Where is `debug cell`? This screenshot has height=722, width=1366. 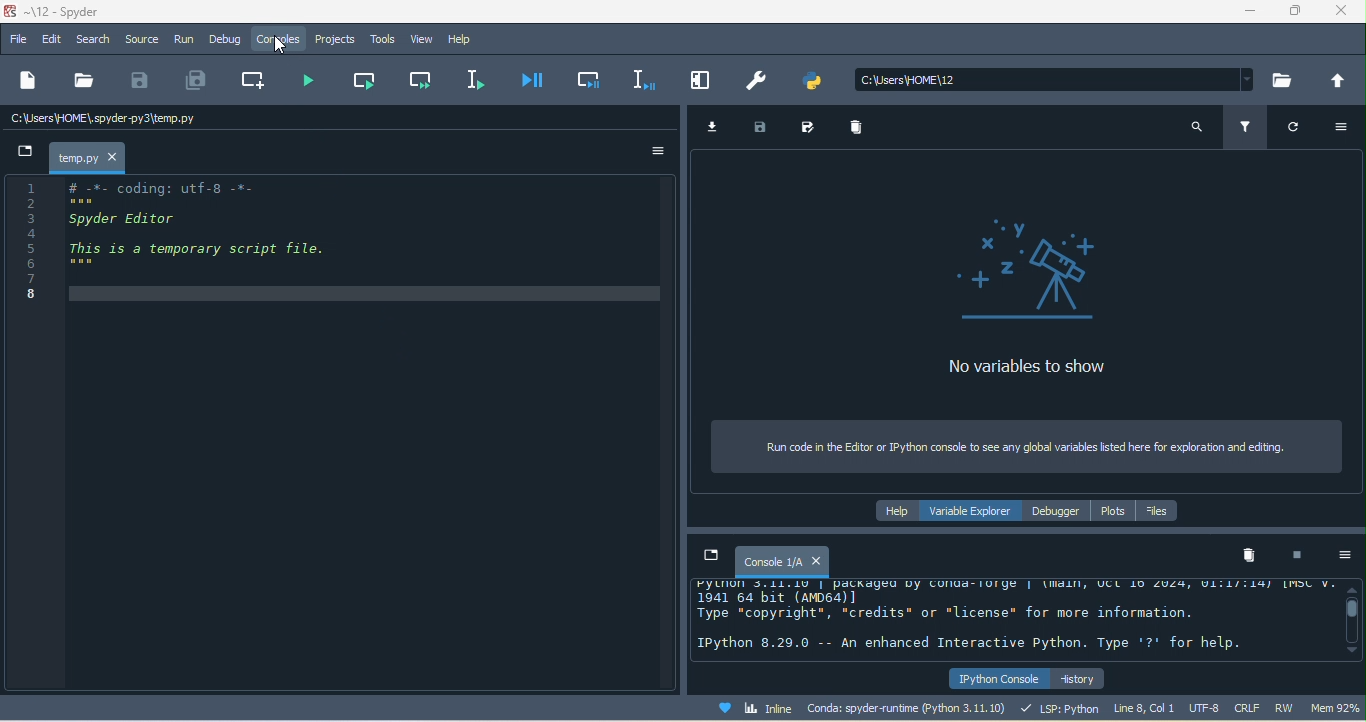 debug cell is located at coordinates (593, 83).